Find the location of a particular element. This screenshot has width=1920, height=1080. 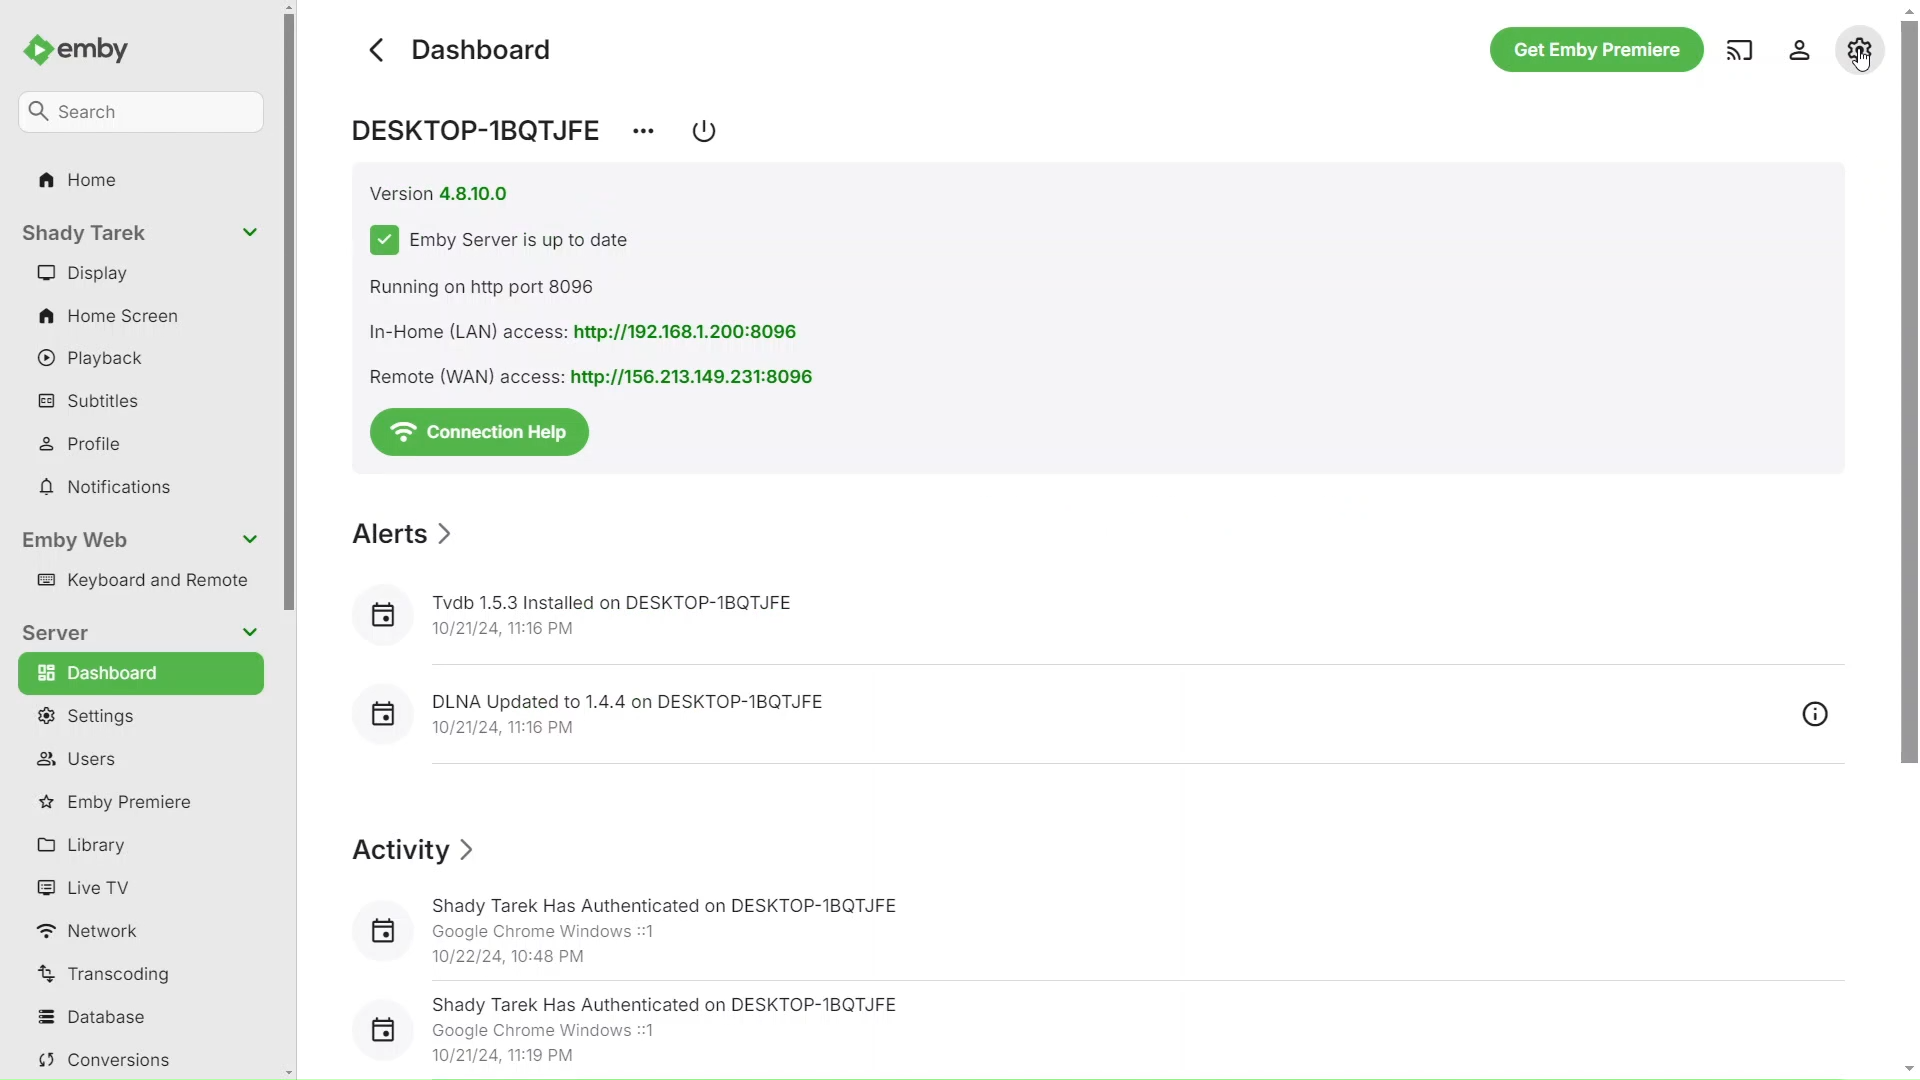

Live TV is located at coordinates (85, 887).